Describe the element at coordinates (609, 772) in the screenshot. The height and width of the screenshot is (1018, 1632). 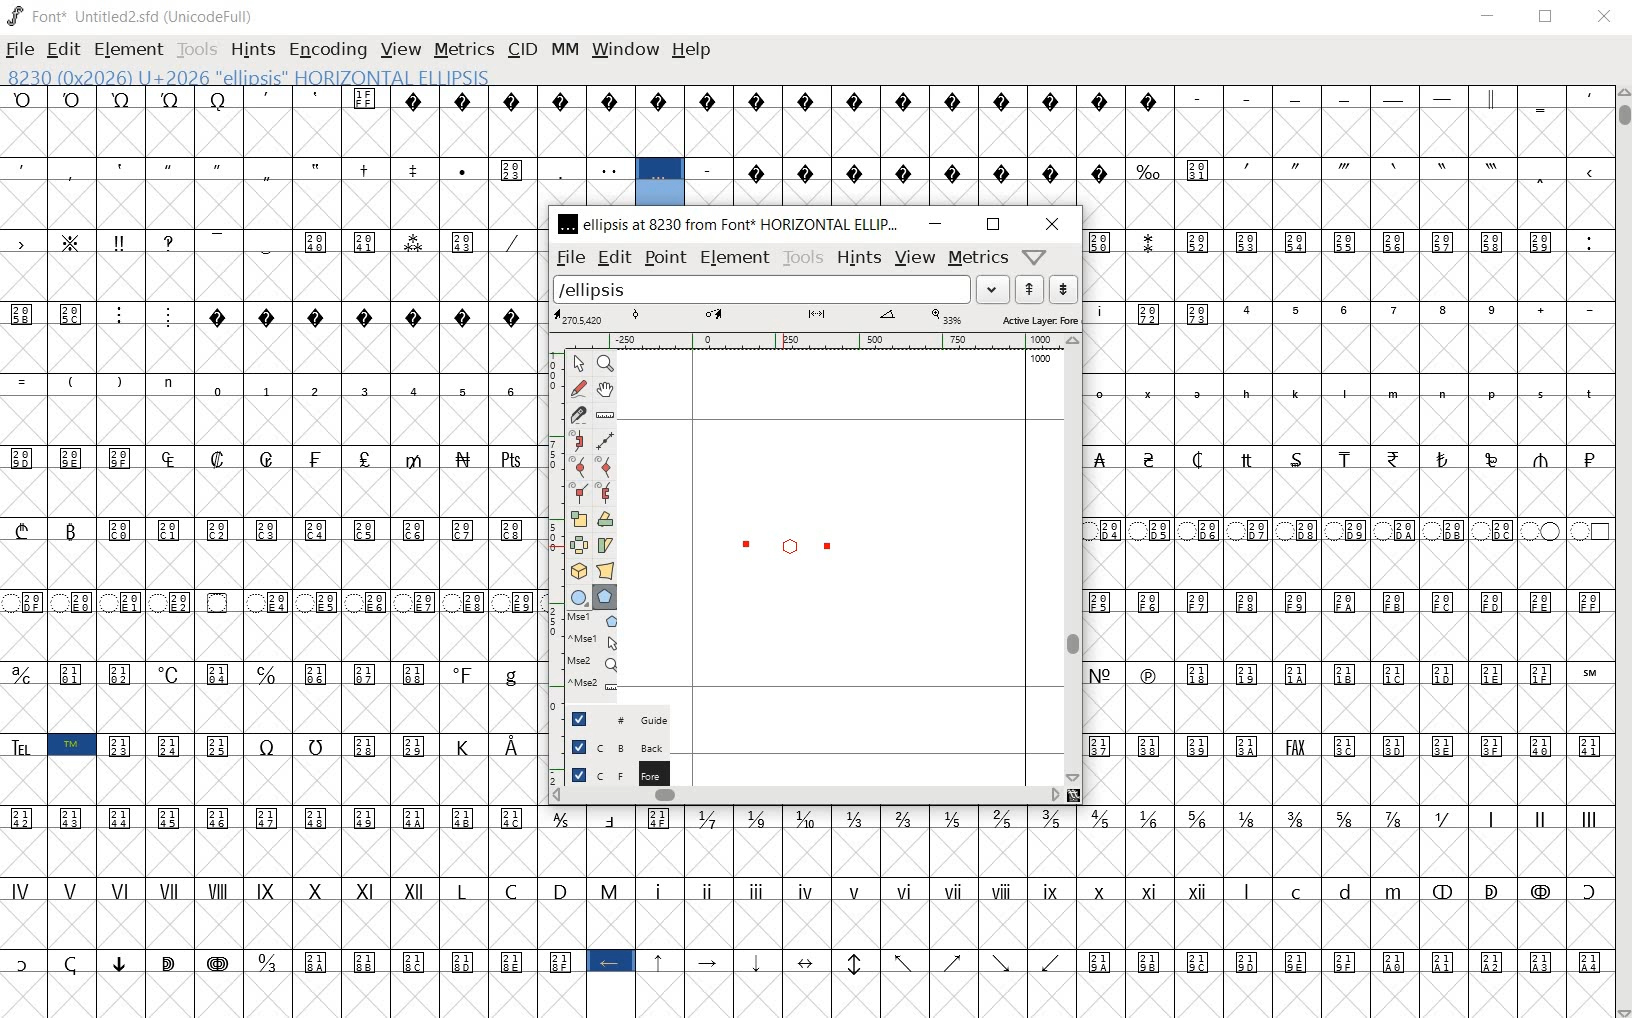
I see `foreground` at that location.